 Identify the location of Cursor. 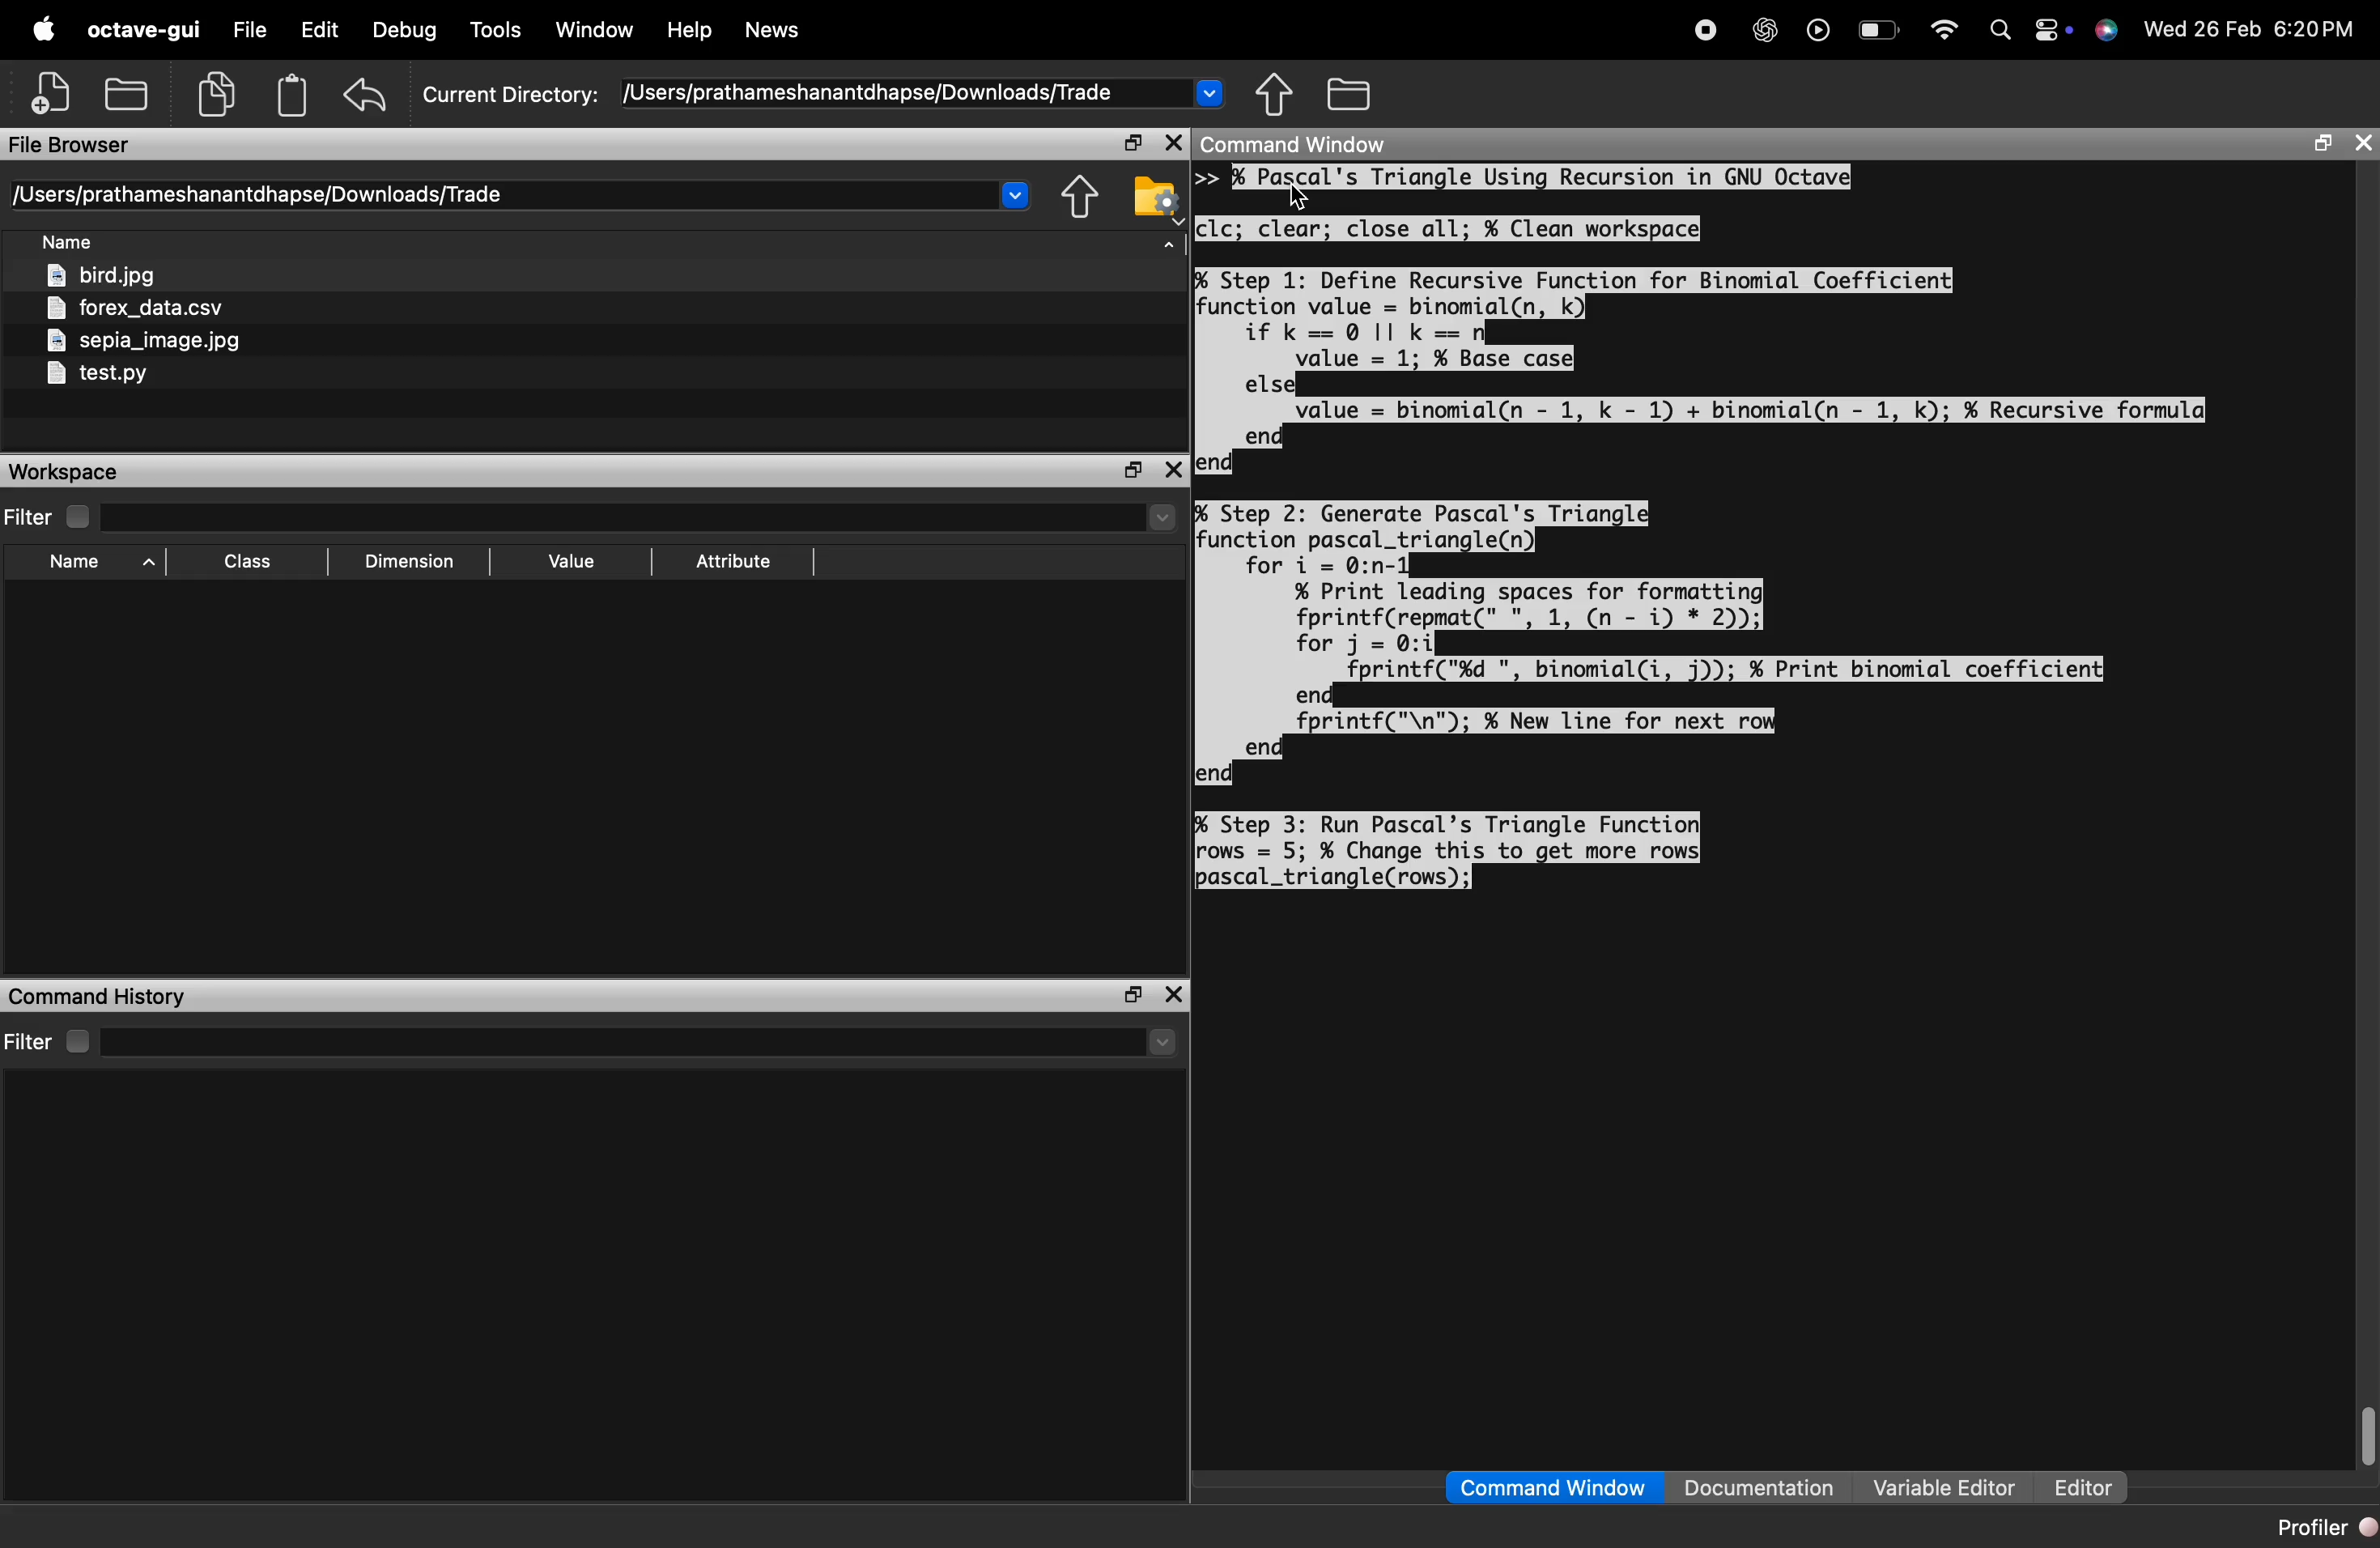
(1295, 197).